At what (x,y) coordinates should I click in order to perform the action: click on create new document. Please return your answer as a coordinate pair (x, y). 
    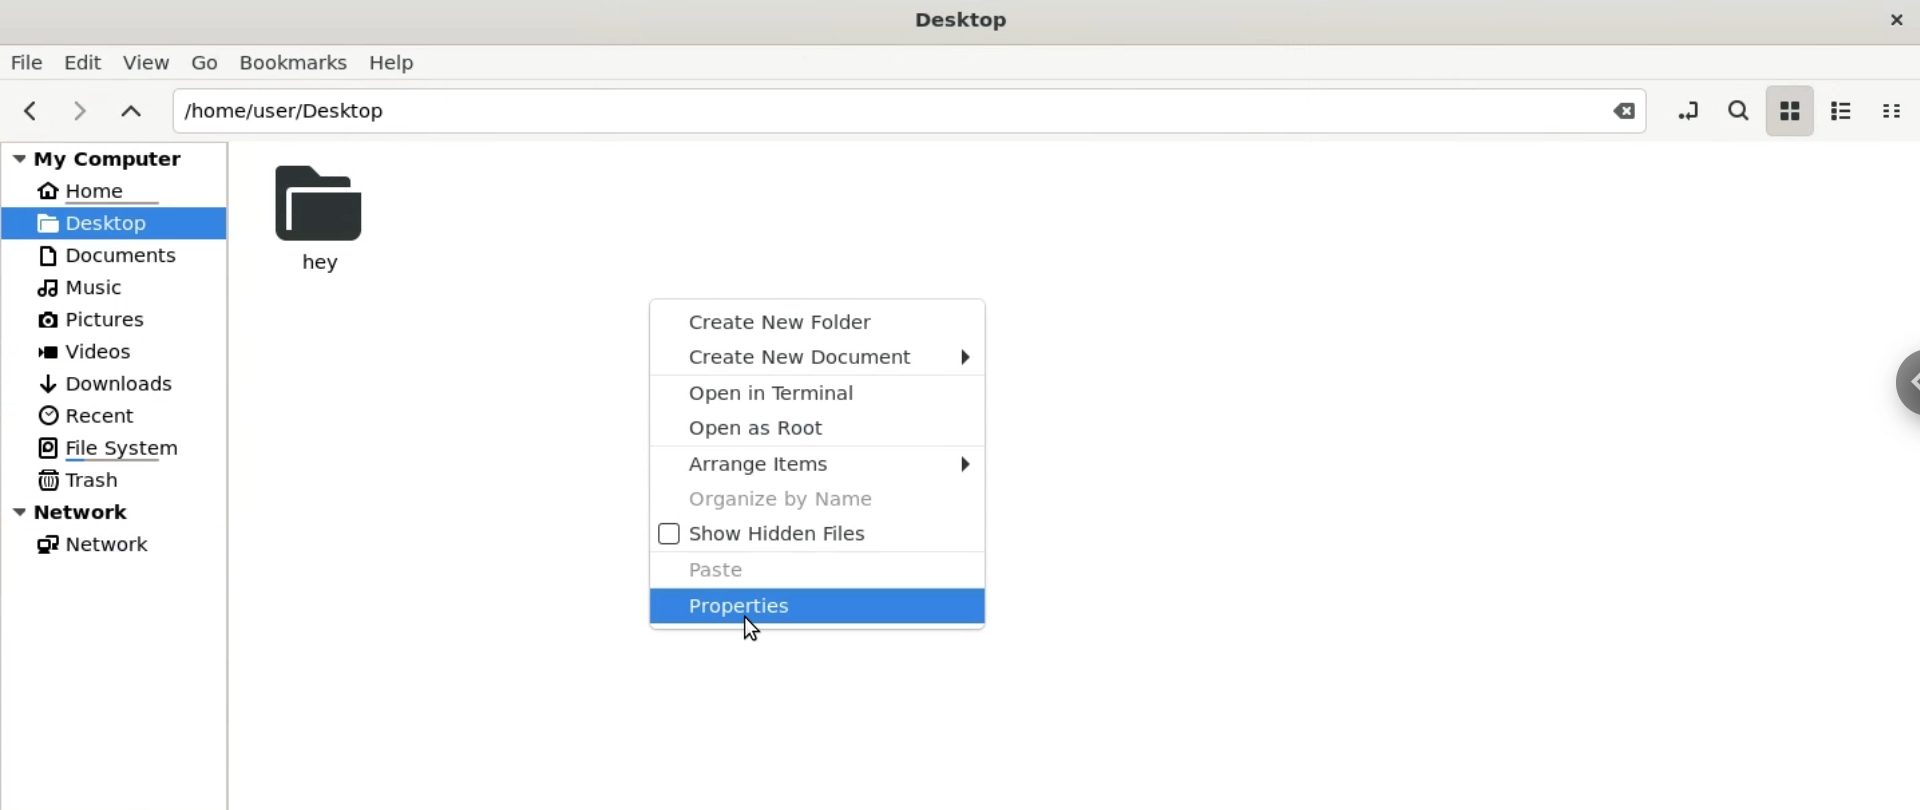
    Looking at the image, I should click on (819, 355).